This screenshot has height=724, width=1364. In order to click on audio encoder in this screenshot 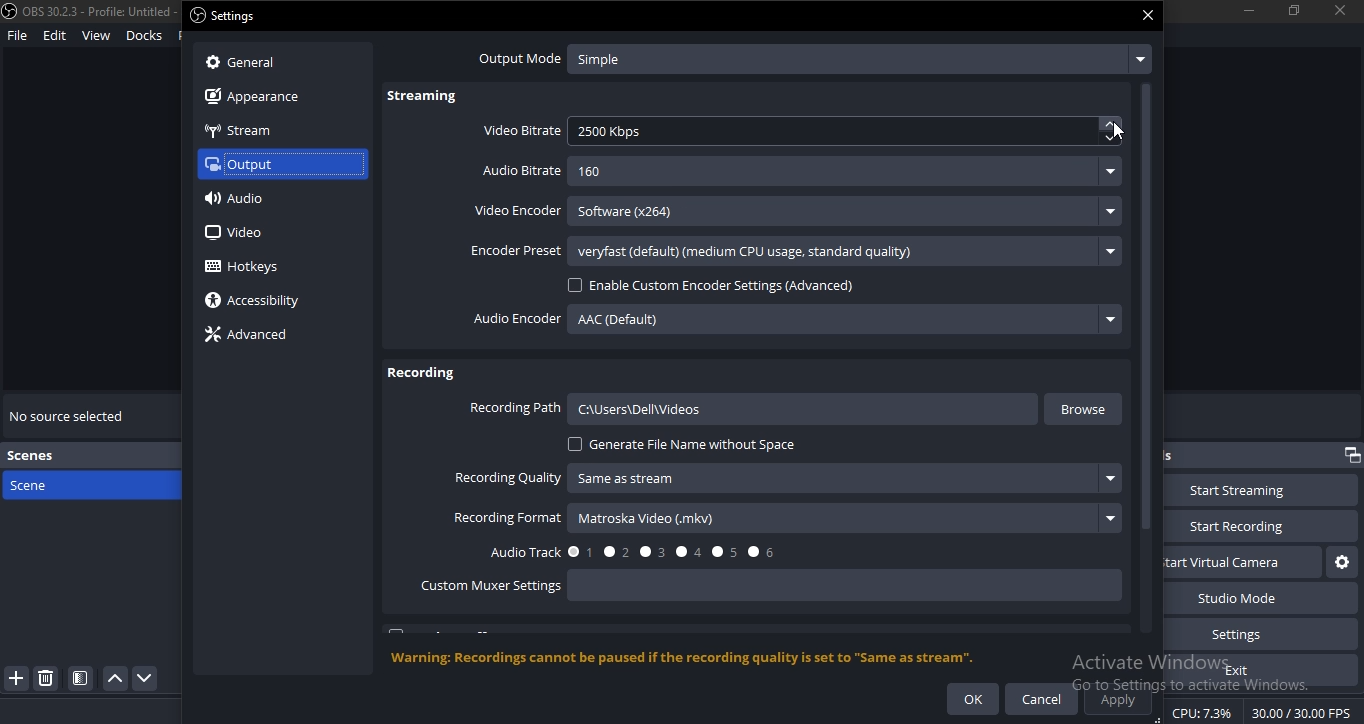, I will do `click(515, 319)`.